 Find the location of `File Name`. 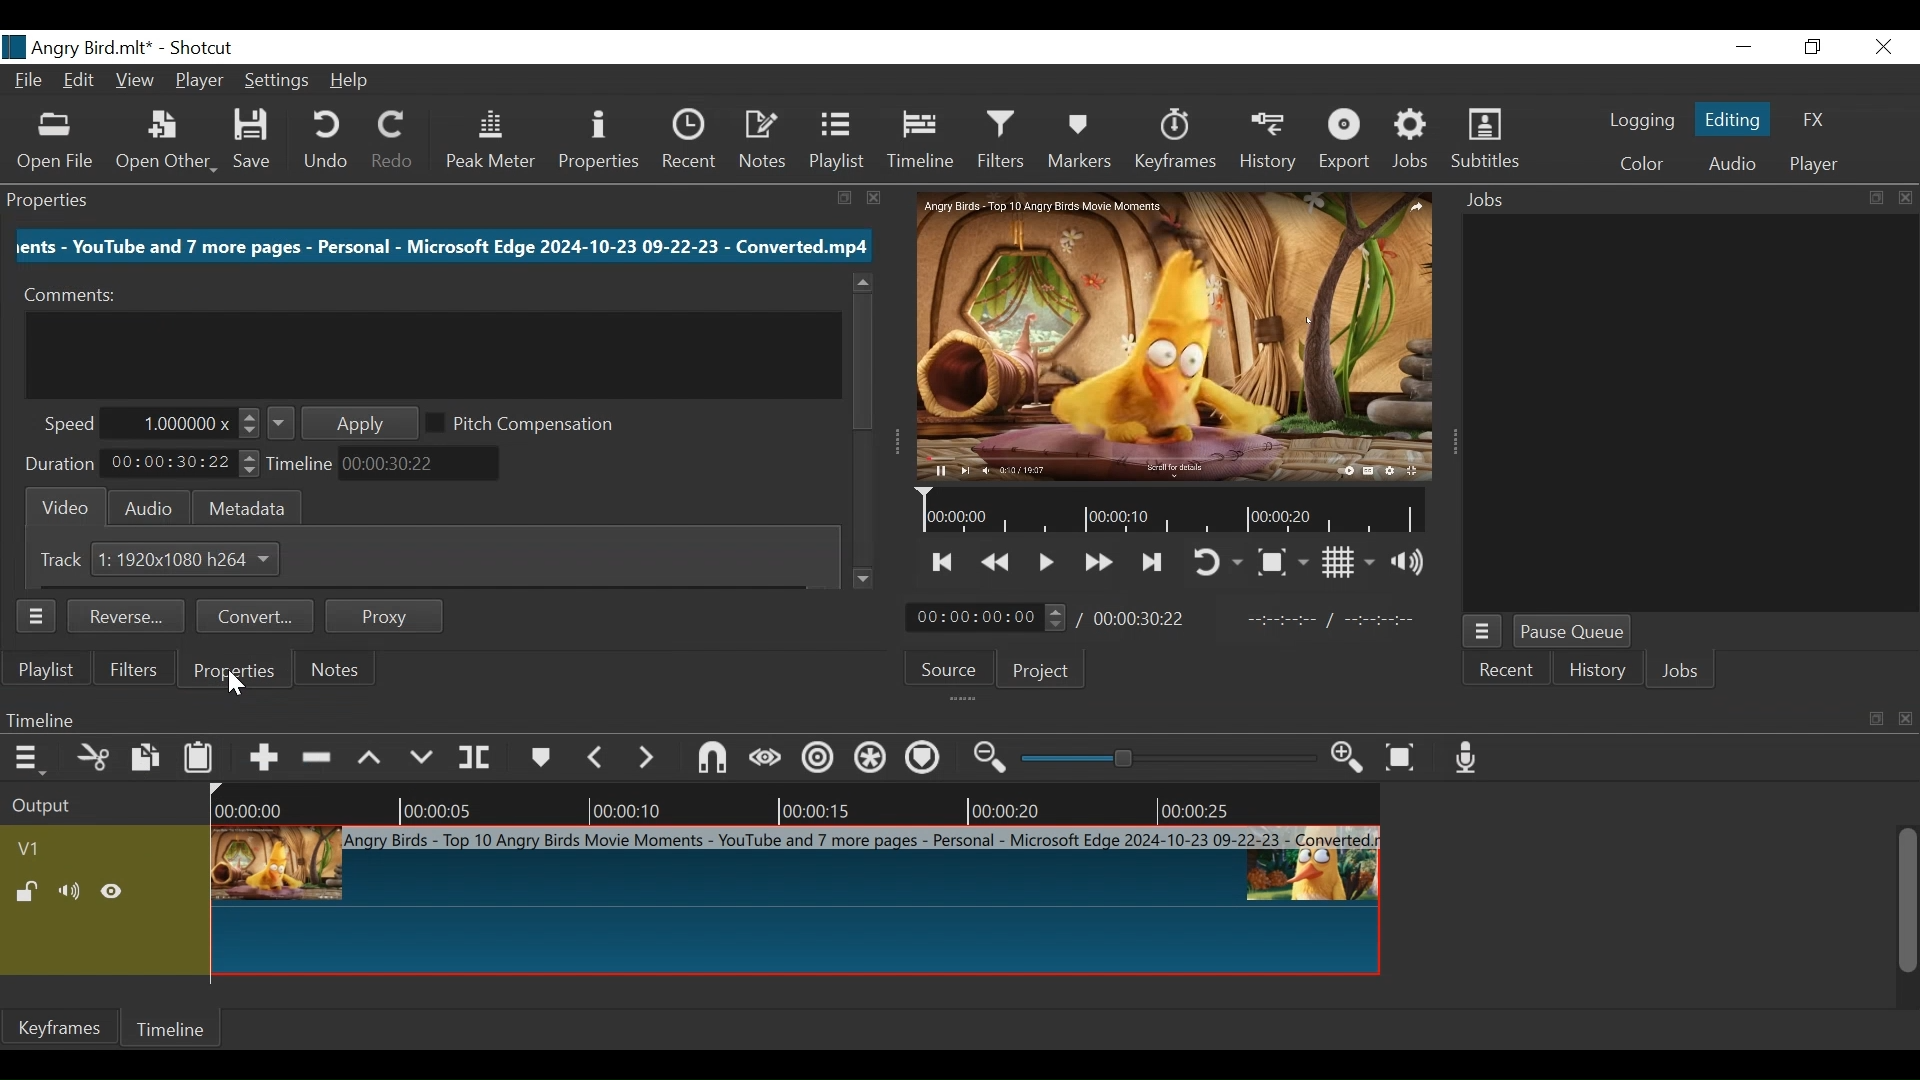

File Name is located at coordinates (441, 247).